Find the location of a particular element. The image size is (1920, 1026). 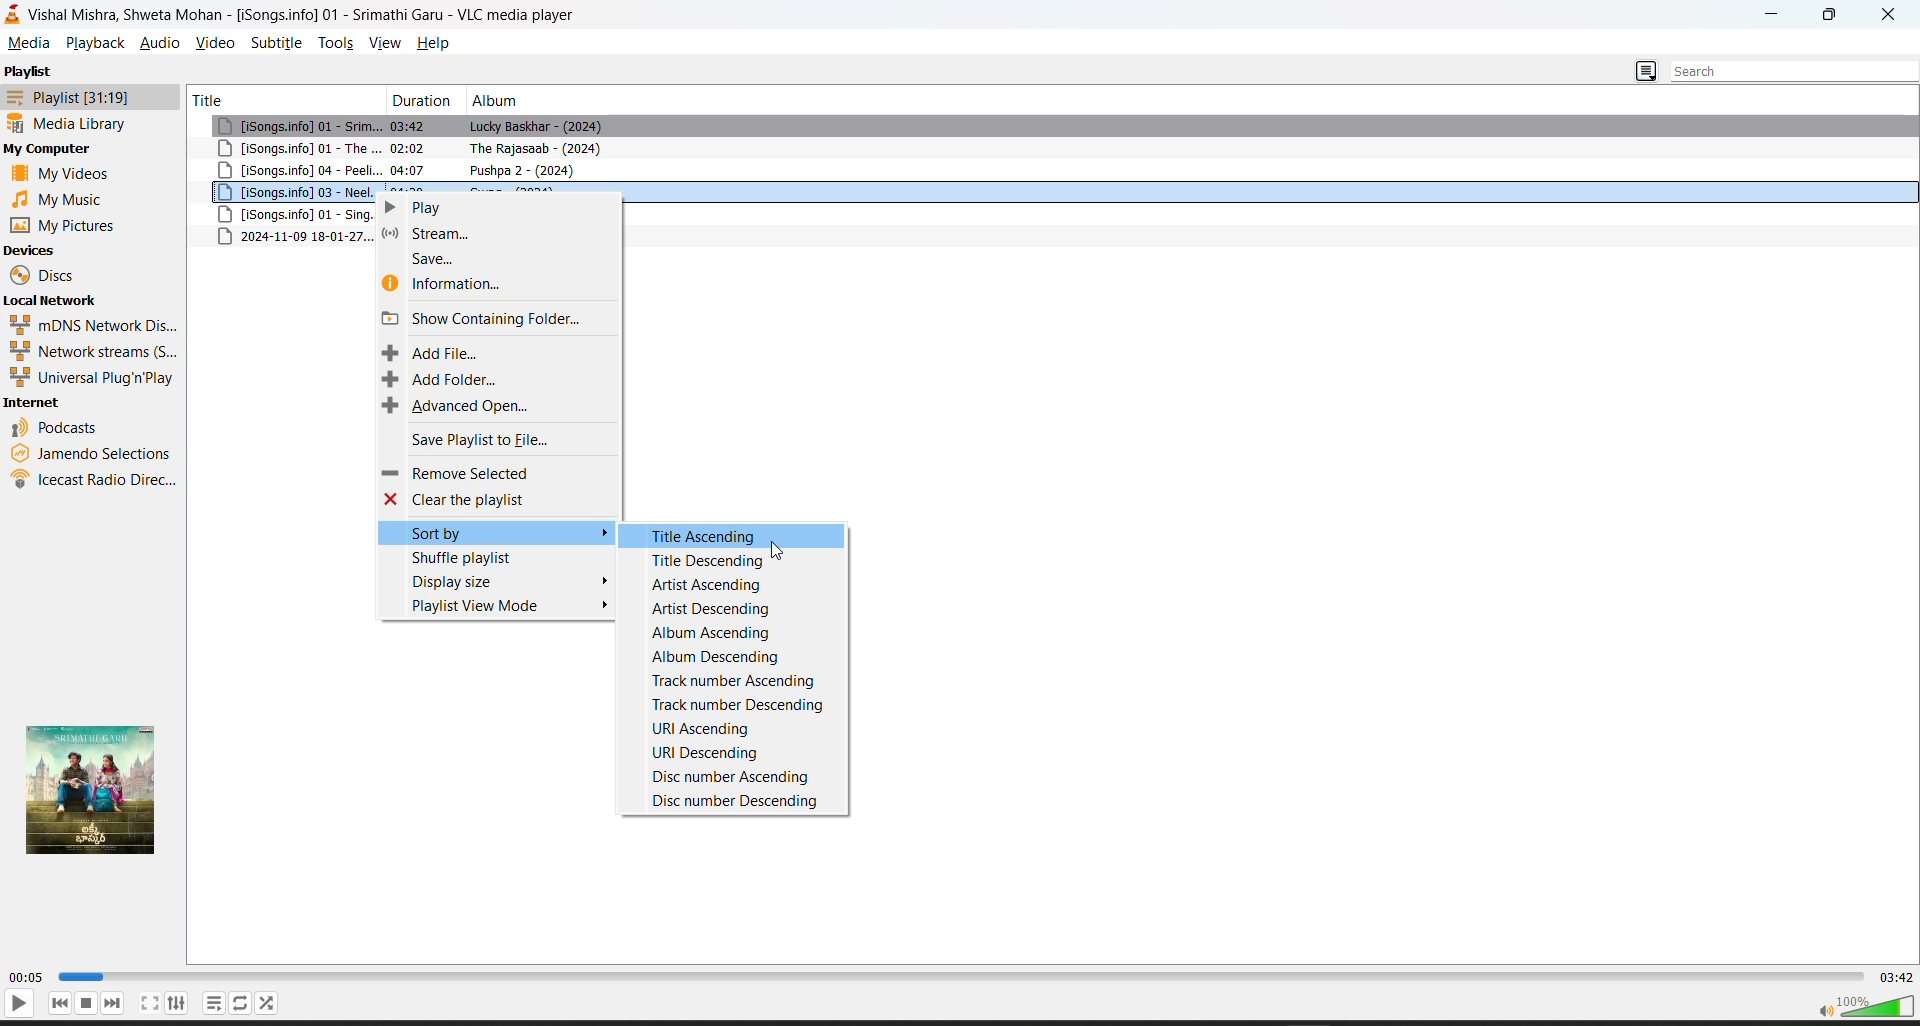

song is located at coordinates (1052, 149).